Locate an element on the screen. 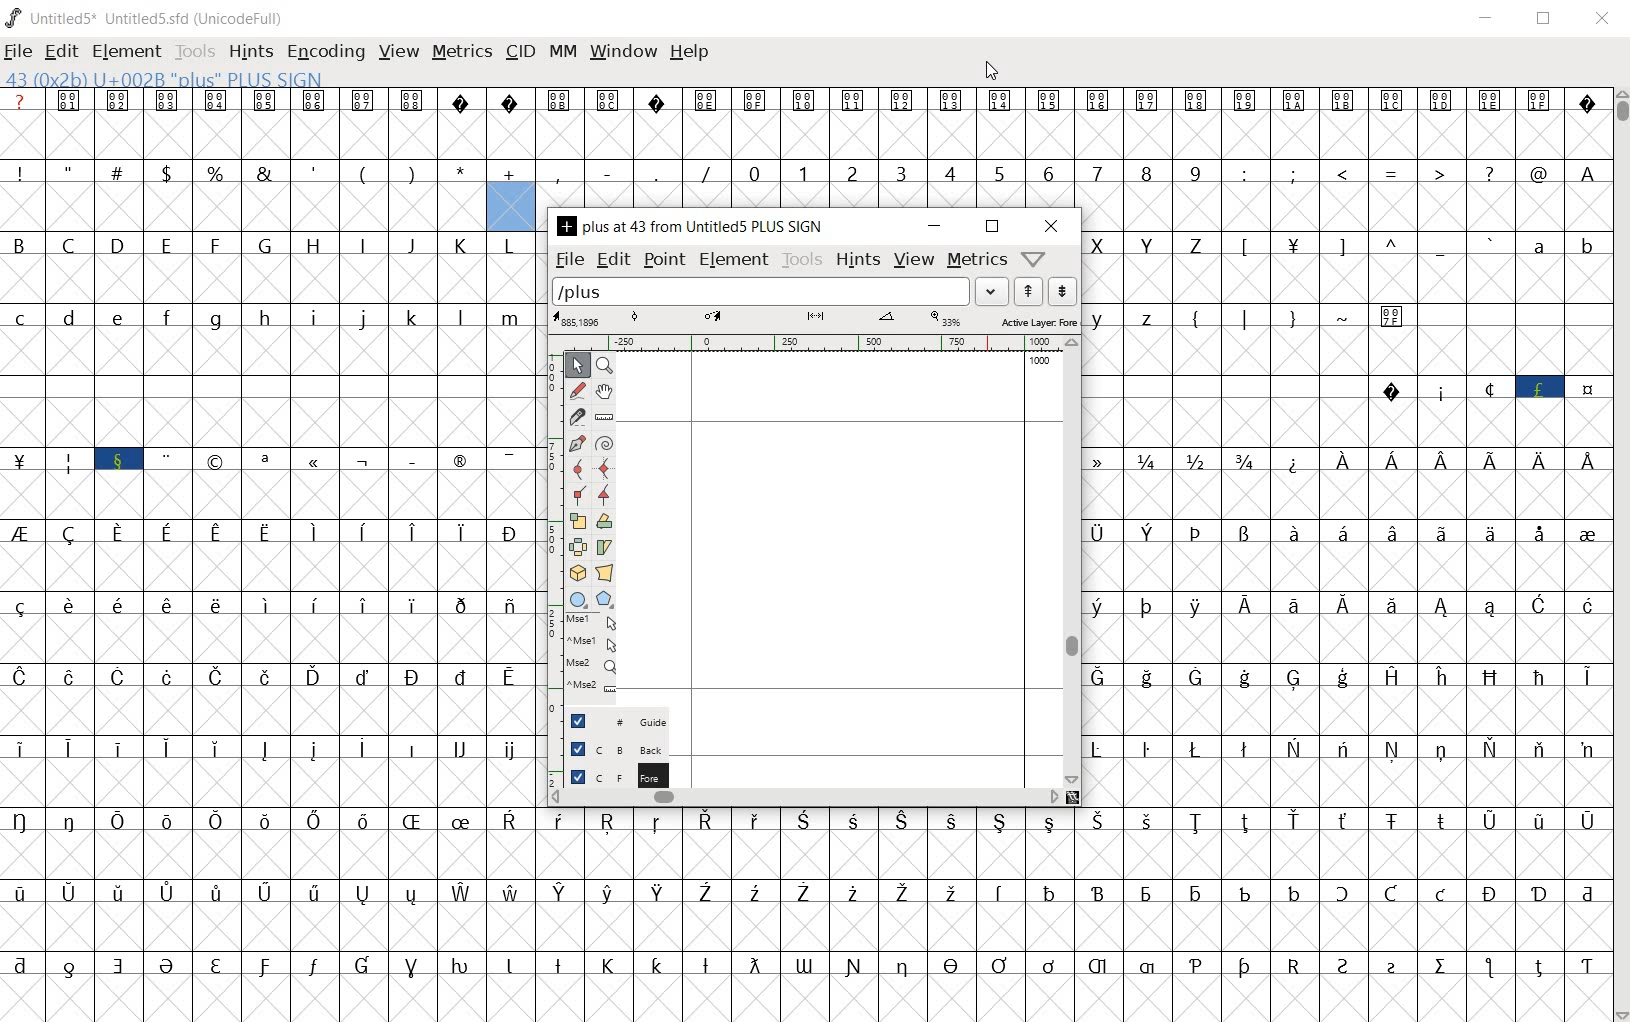  1000 is located at coordinates (1037, 363).